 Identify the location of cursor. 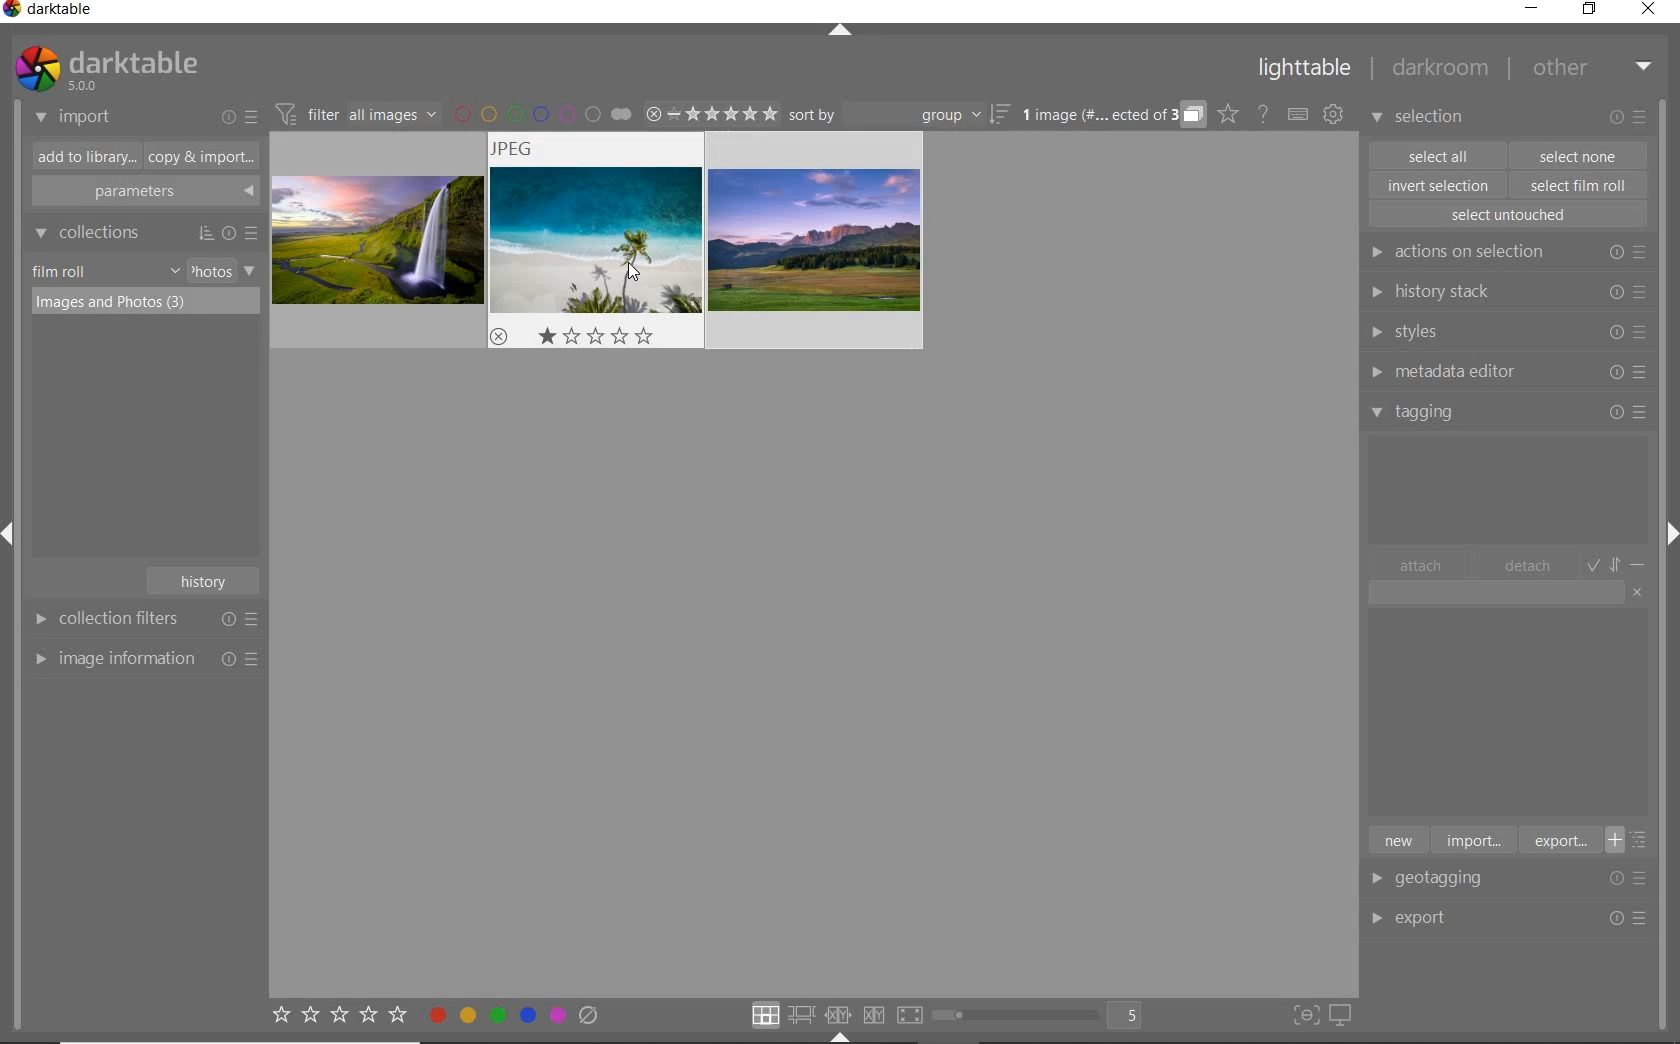
(641, 273).